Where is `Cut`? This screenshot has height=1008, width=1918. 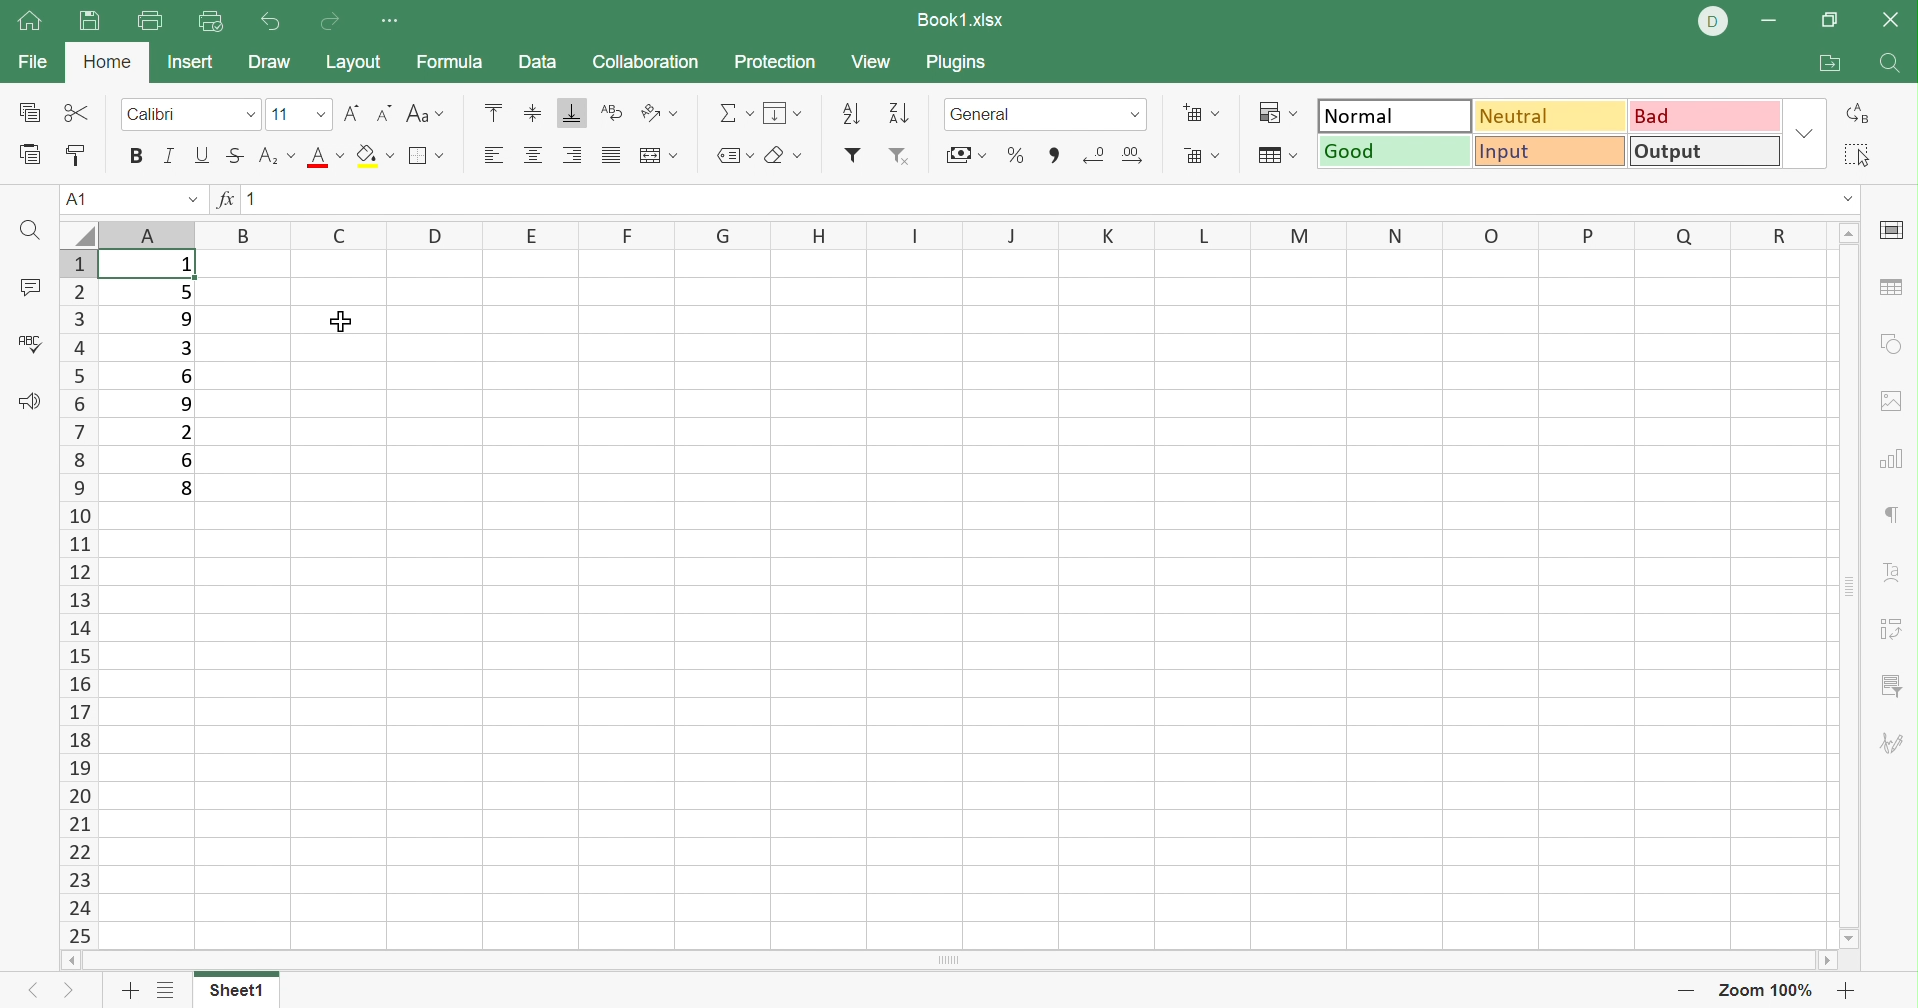 Cut is located at coordinates (75, 114).